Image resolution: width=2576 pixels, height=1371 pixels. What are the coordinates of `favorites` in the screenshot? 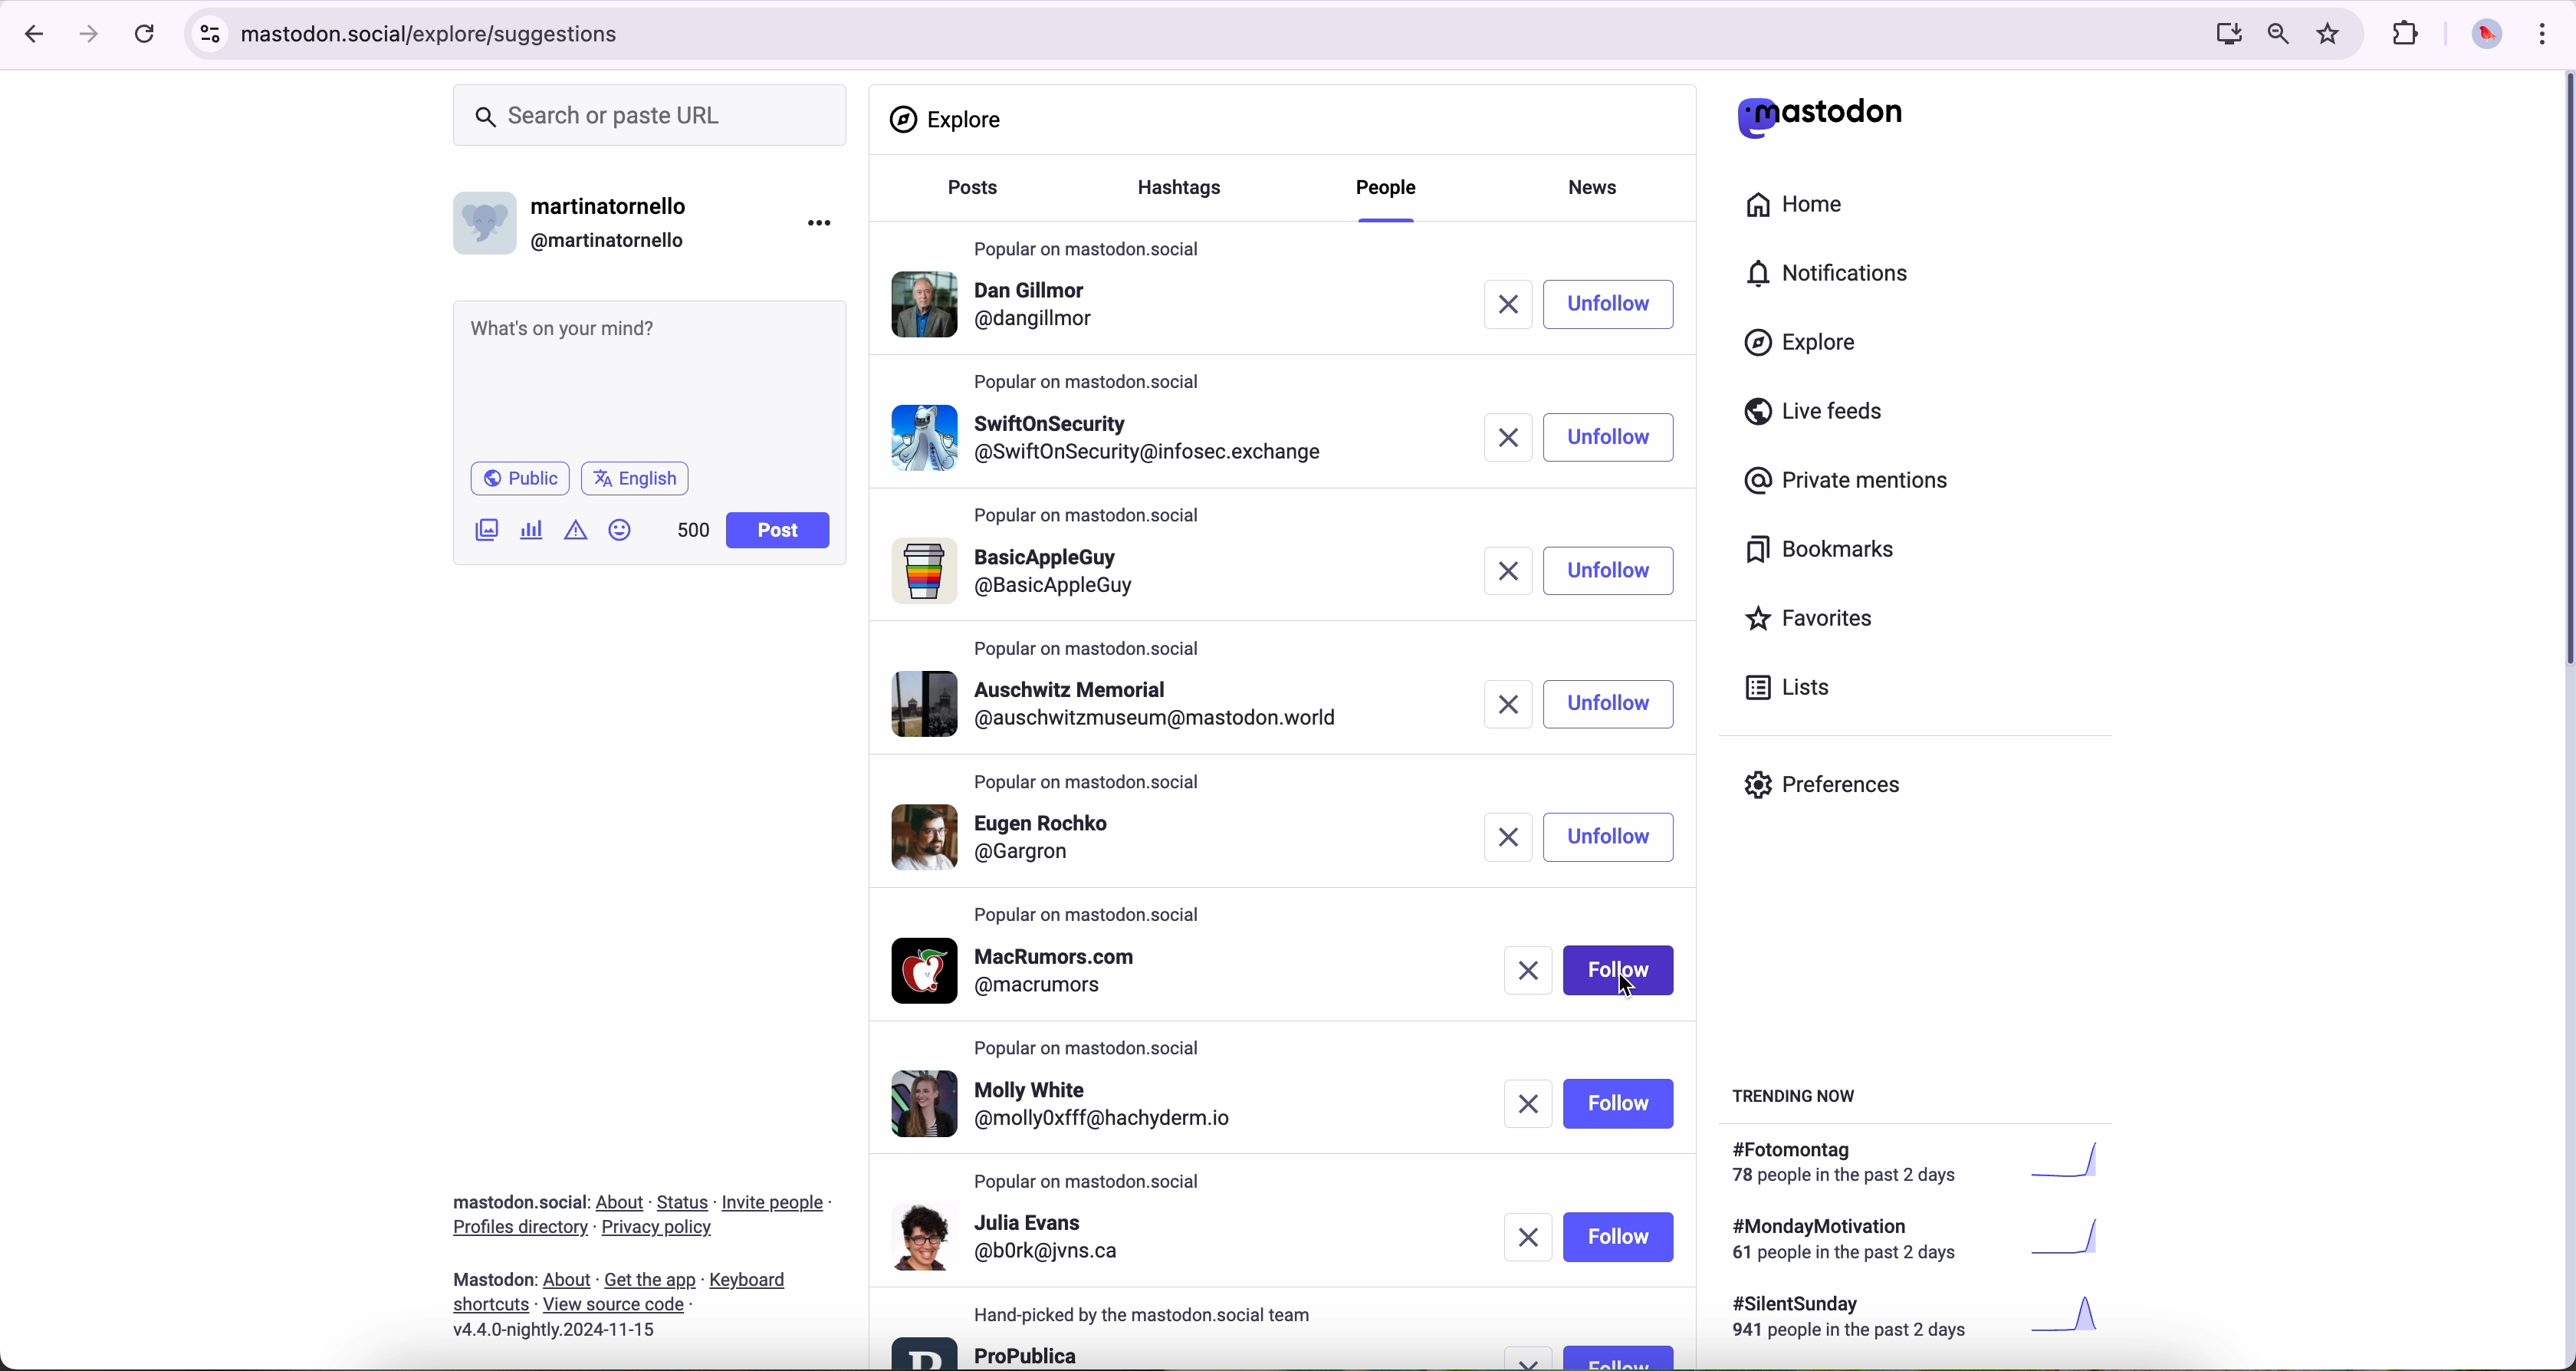 It's located at (1818, 621).